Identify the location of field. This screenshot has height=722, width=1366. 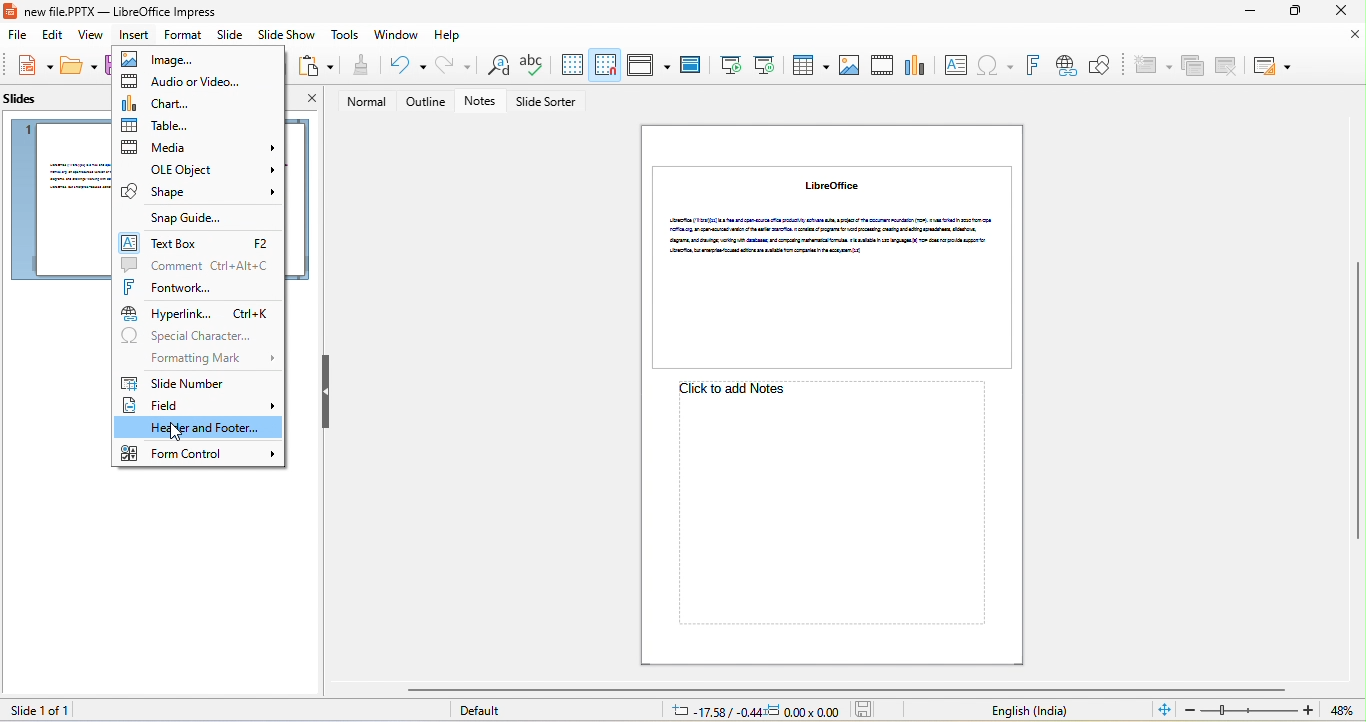
(197, 407).